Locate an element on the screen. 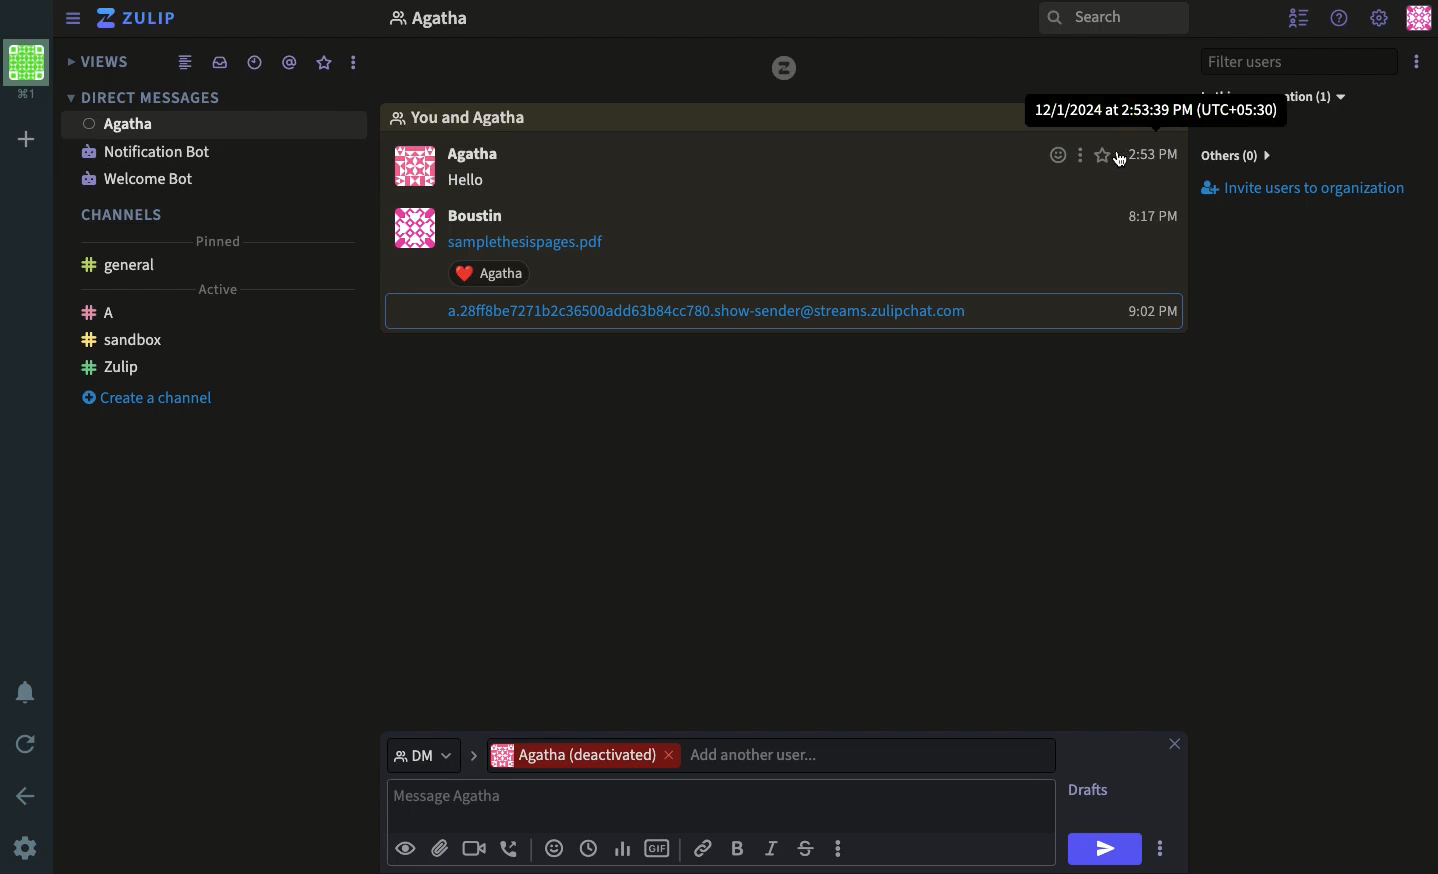 The image size is (1438, 874). Favorite is located at coordinates (1101, 156).